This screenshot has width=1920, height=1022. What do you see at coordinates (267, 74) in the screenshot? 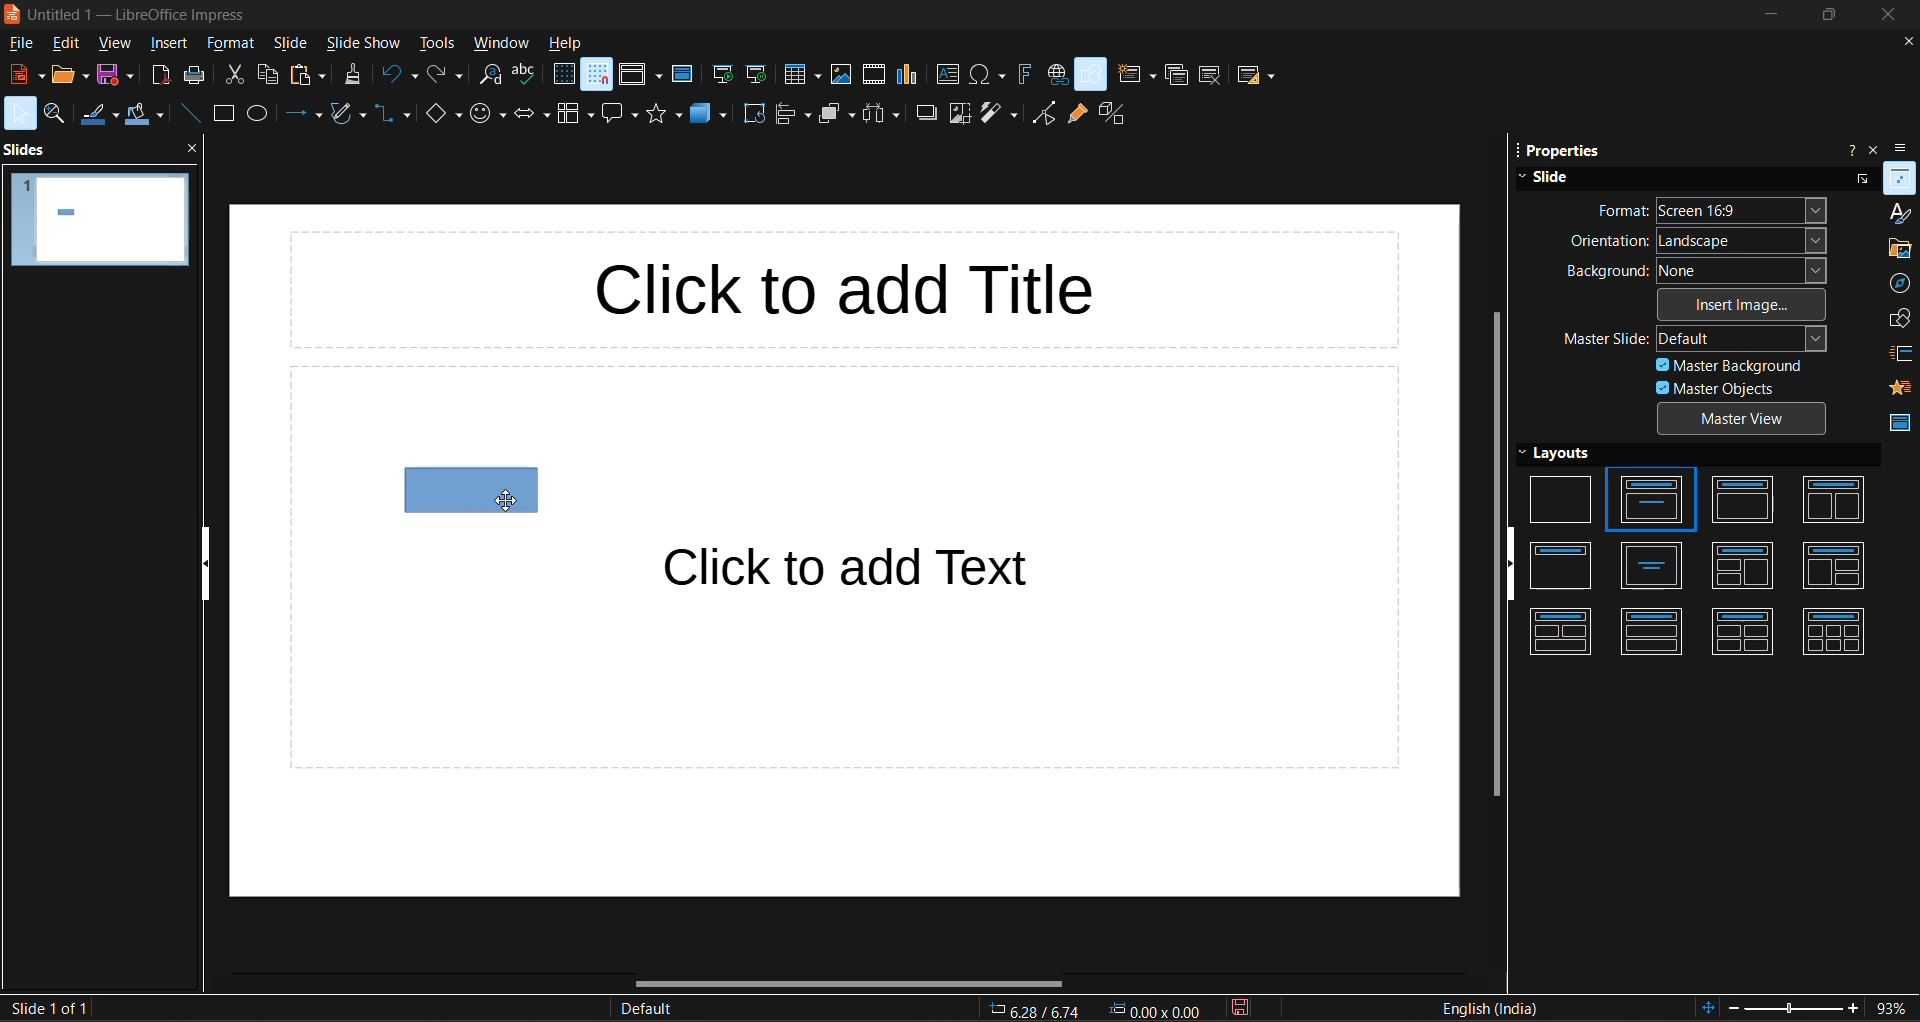
I see `copy` at bounding box center [267, 74].